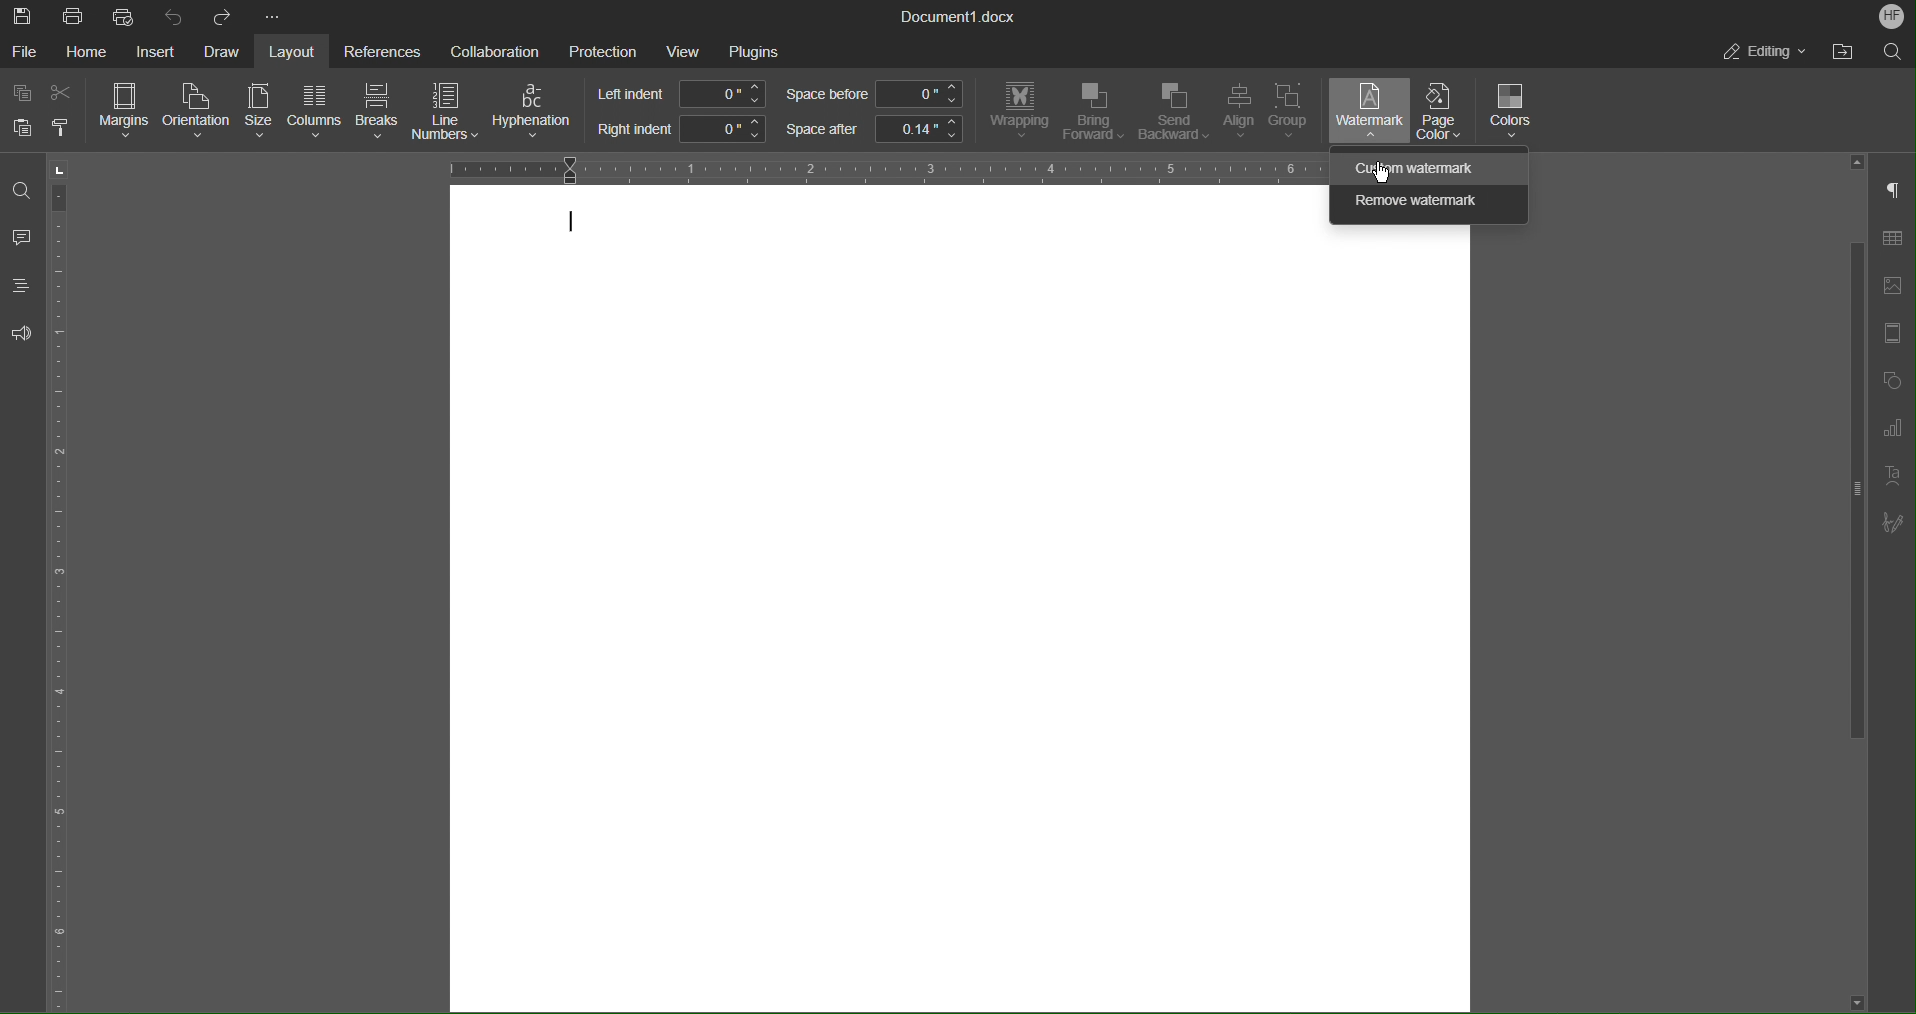 The height and width of the screenshot is (1014, 1916). What do you see at coordinates (1892, 50) in the screenshot?
I see `Search` at bounding box center [1892, 50].